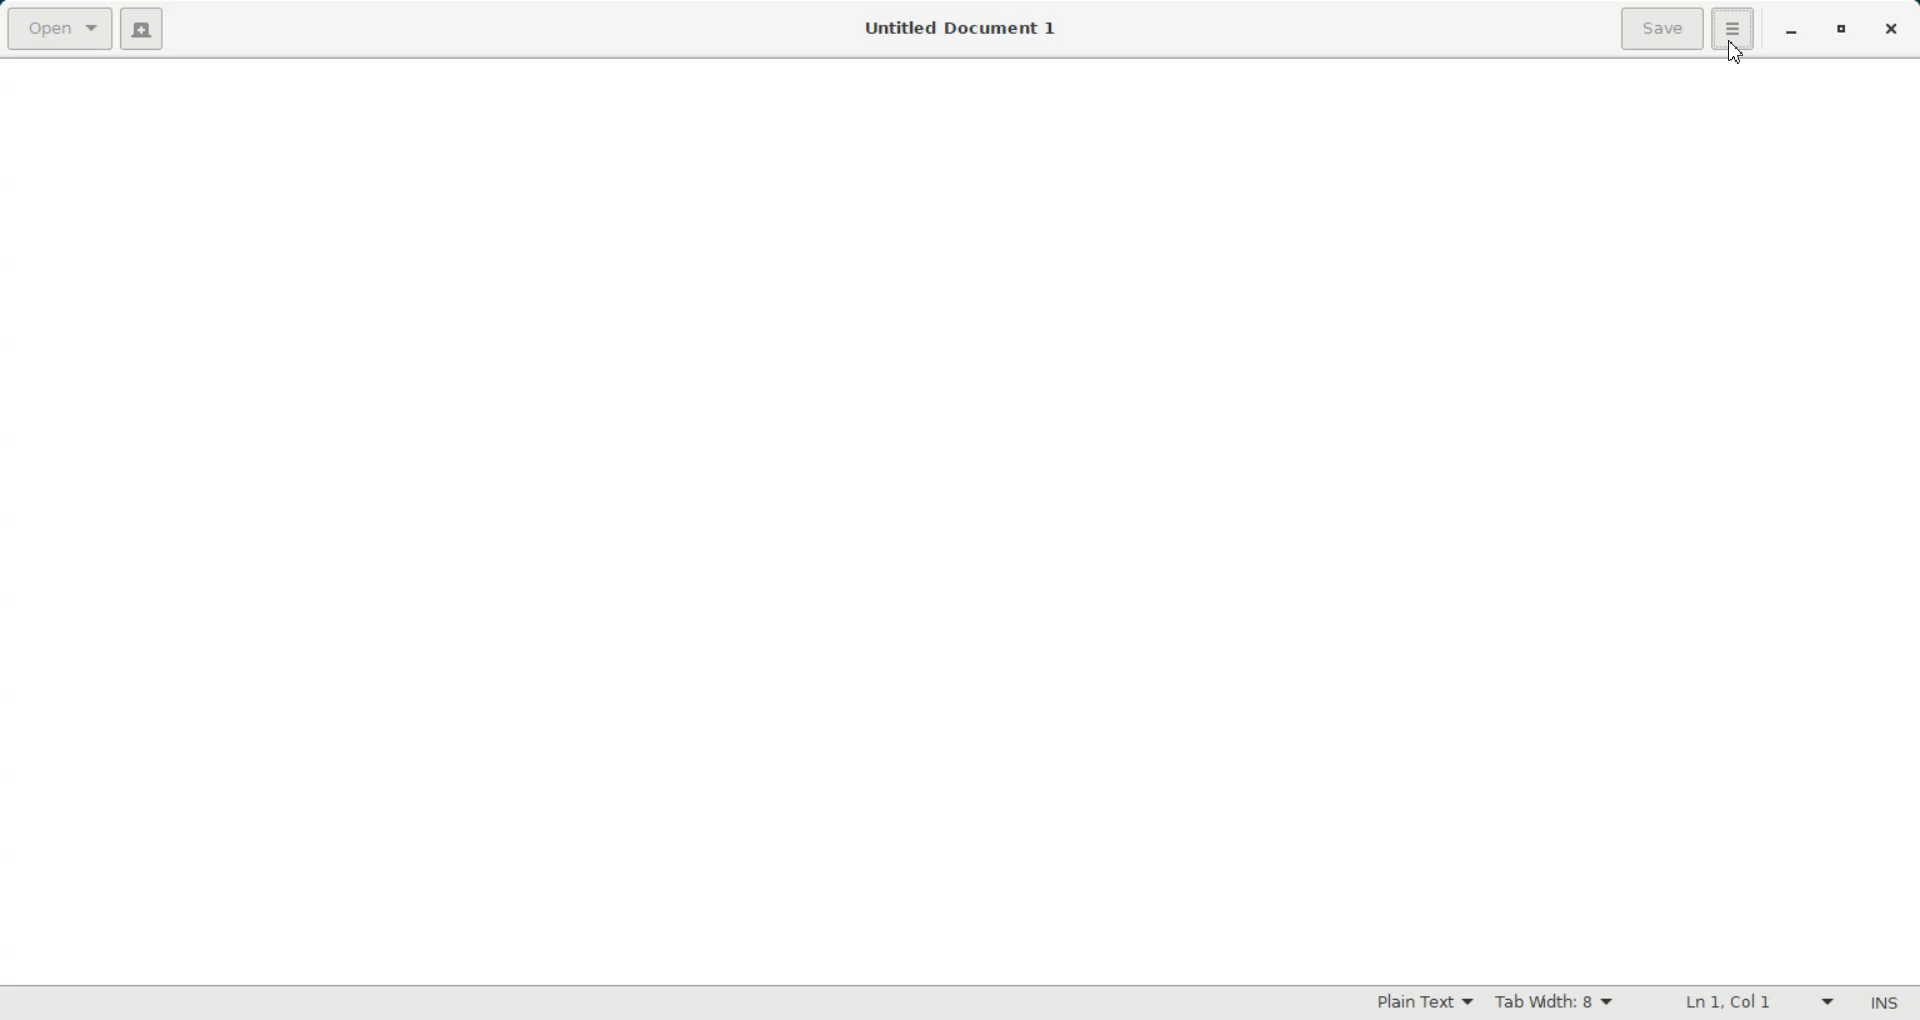 The width and height of the screenshot is (1920, 1020). I want to click on Hamburger setting, so click(1733, 29).